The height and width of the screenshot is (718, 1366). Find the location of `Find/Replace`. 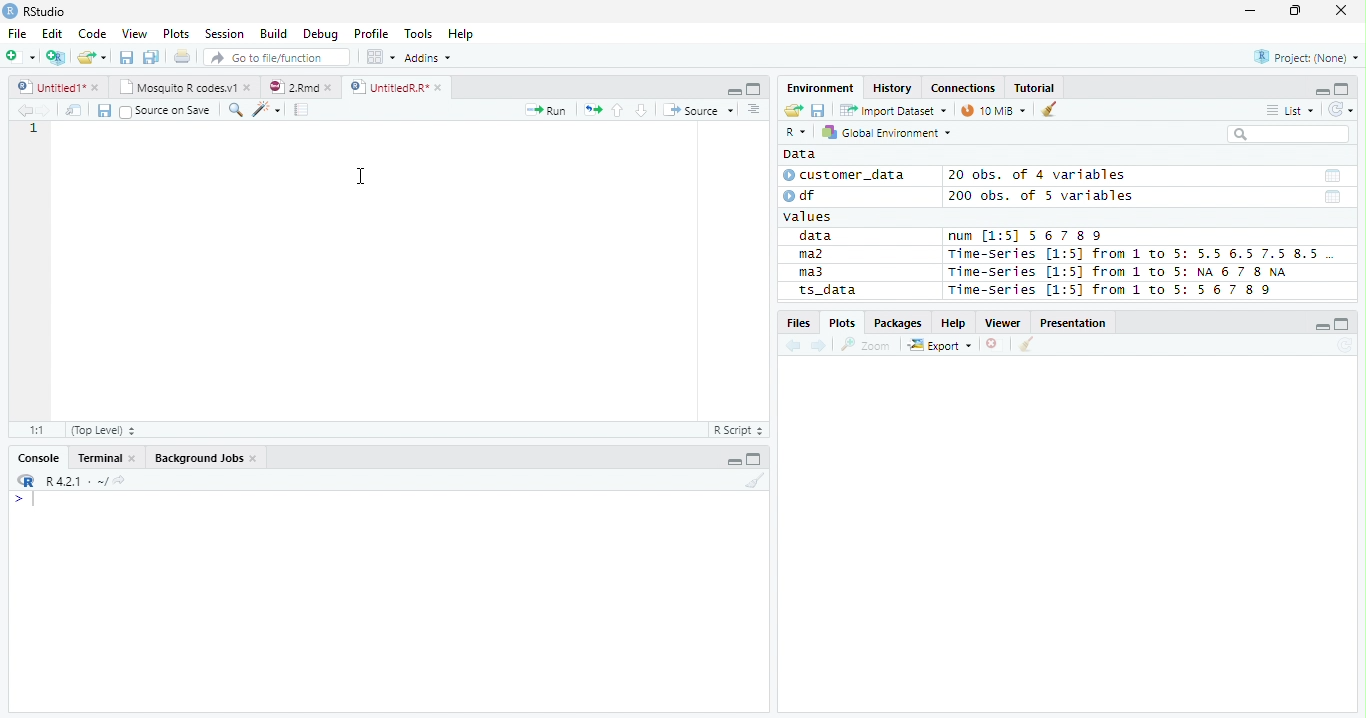

Find/Replace is located at coordinates (234, 109).